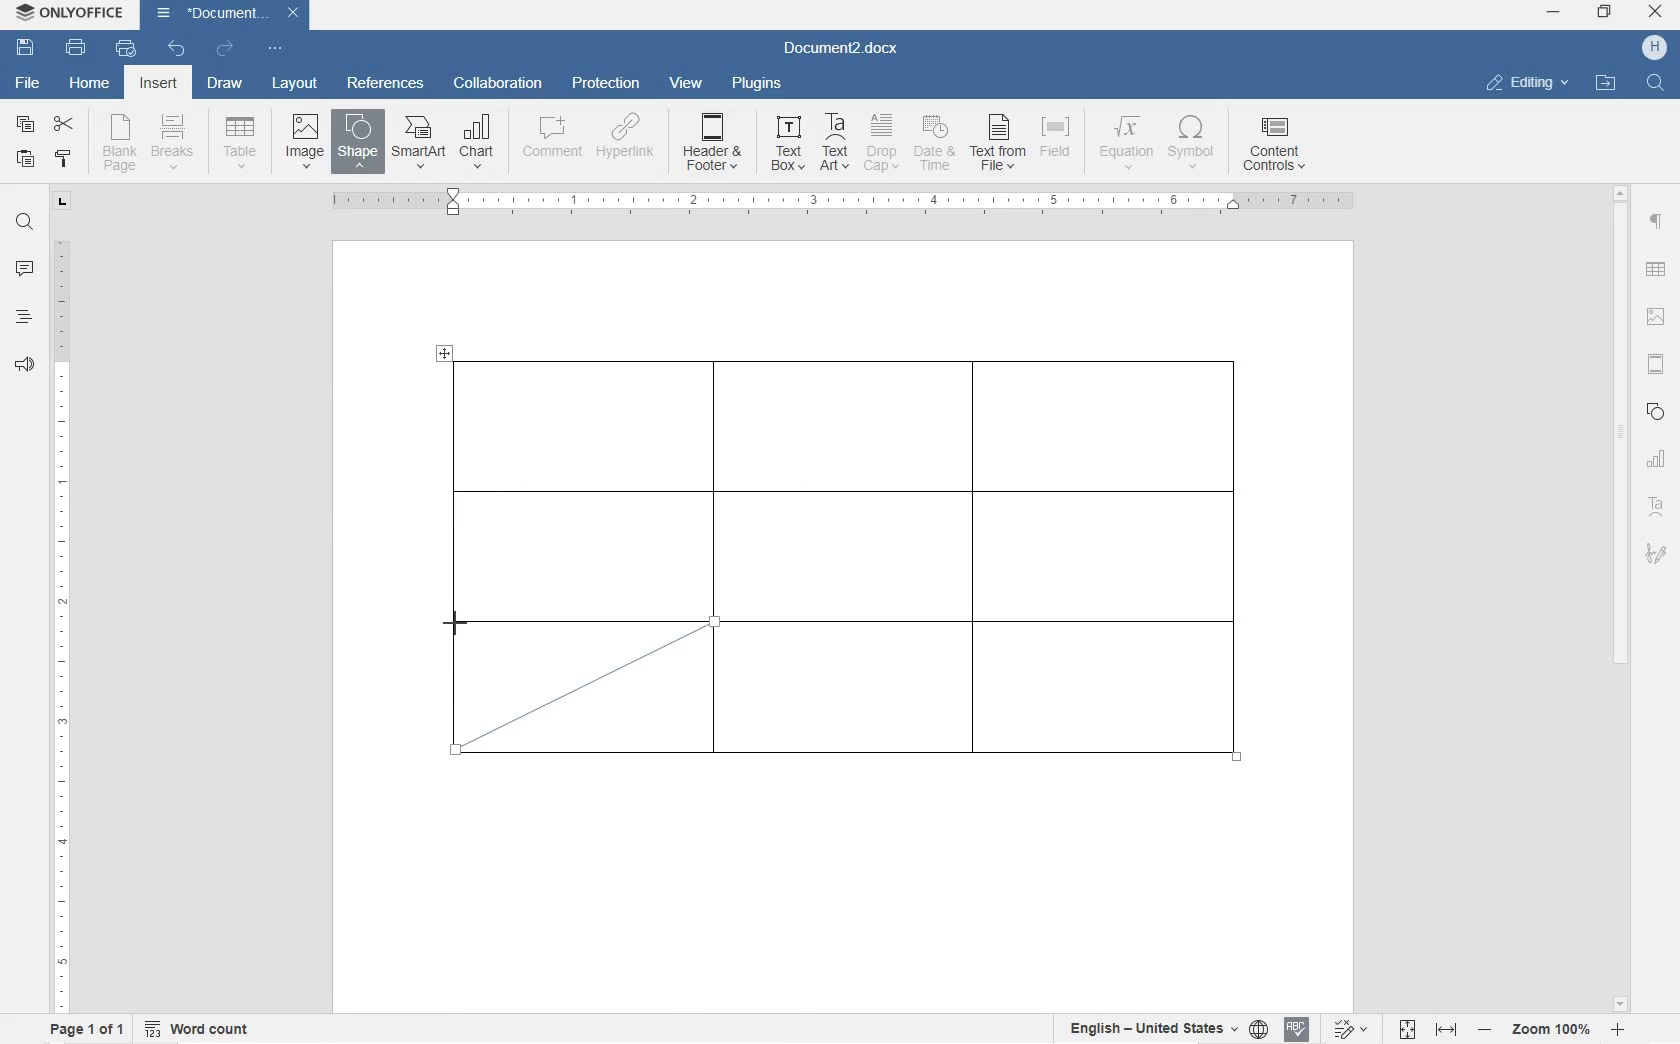 The height and width of the screenshot is (1044, 1680). What do you see at coordinates (157, 84) in the screenshot?
I see `insert` at bounding box center [157, 84].